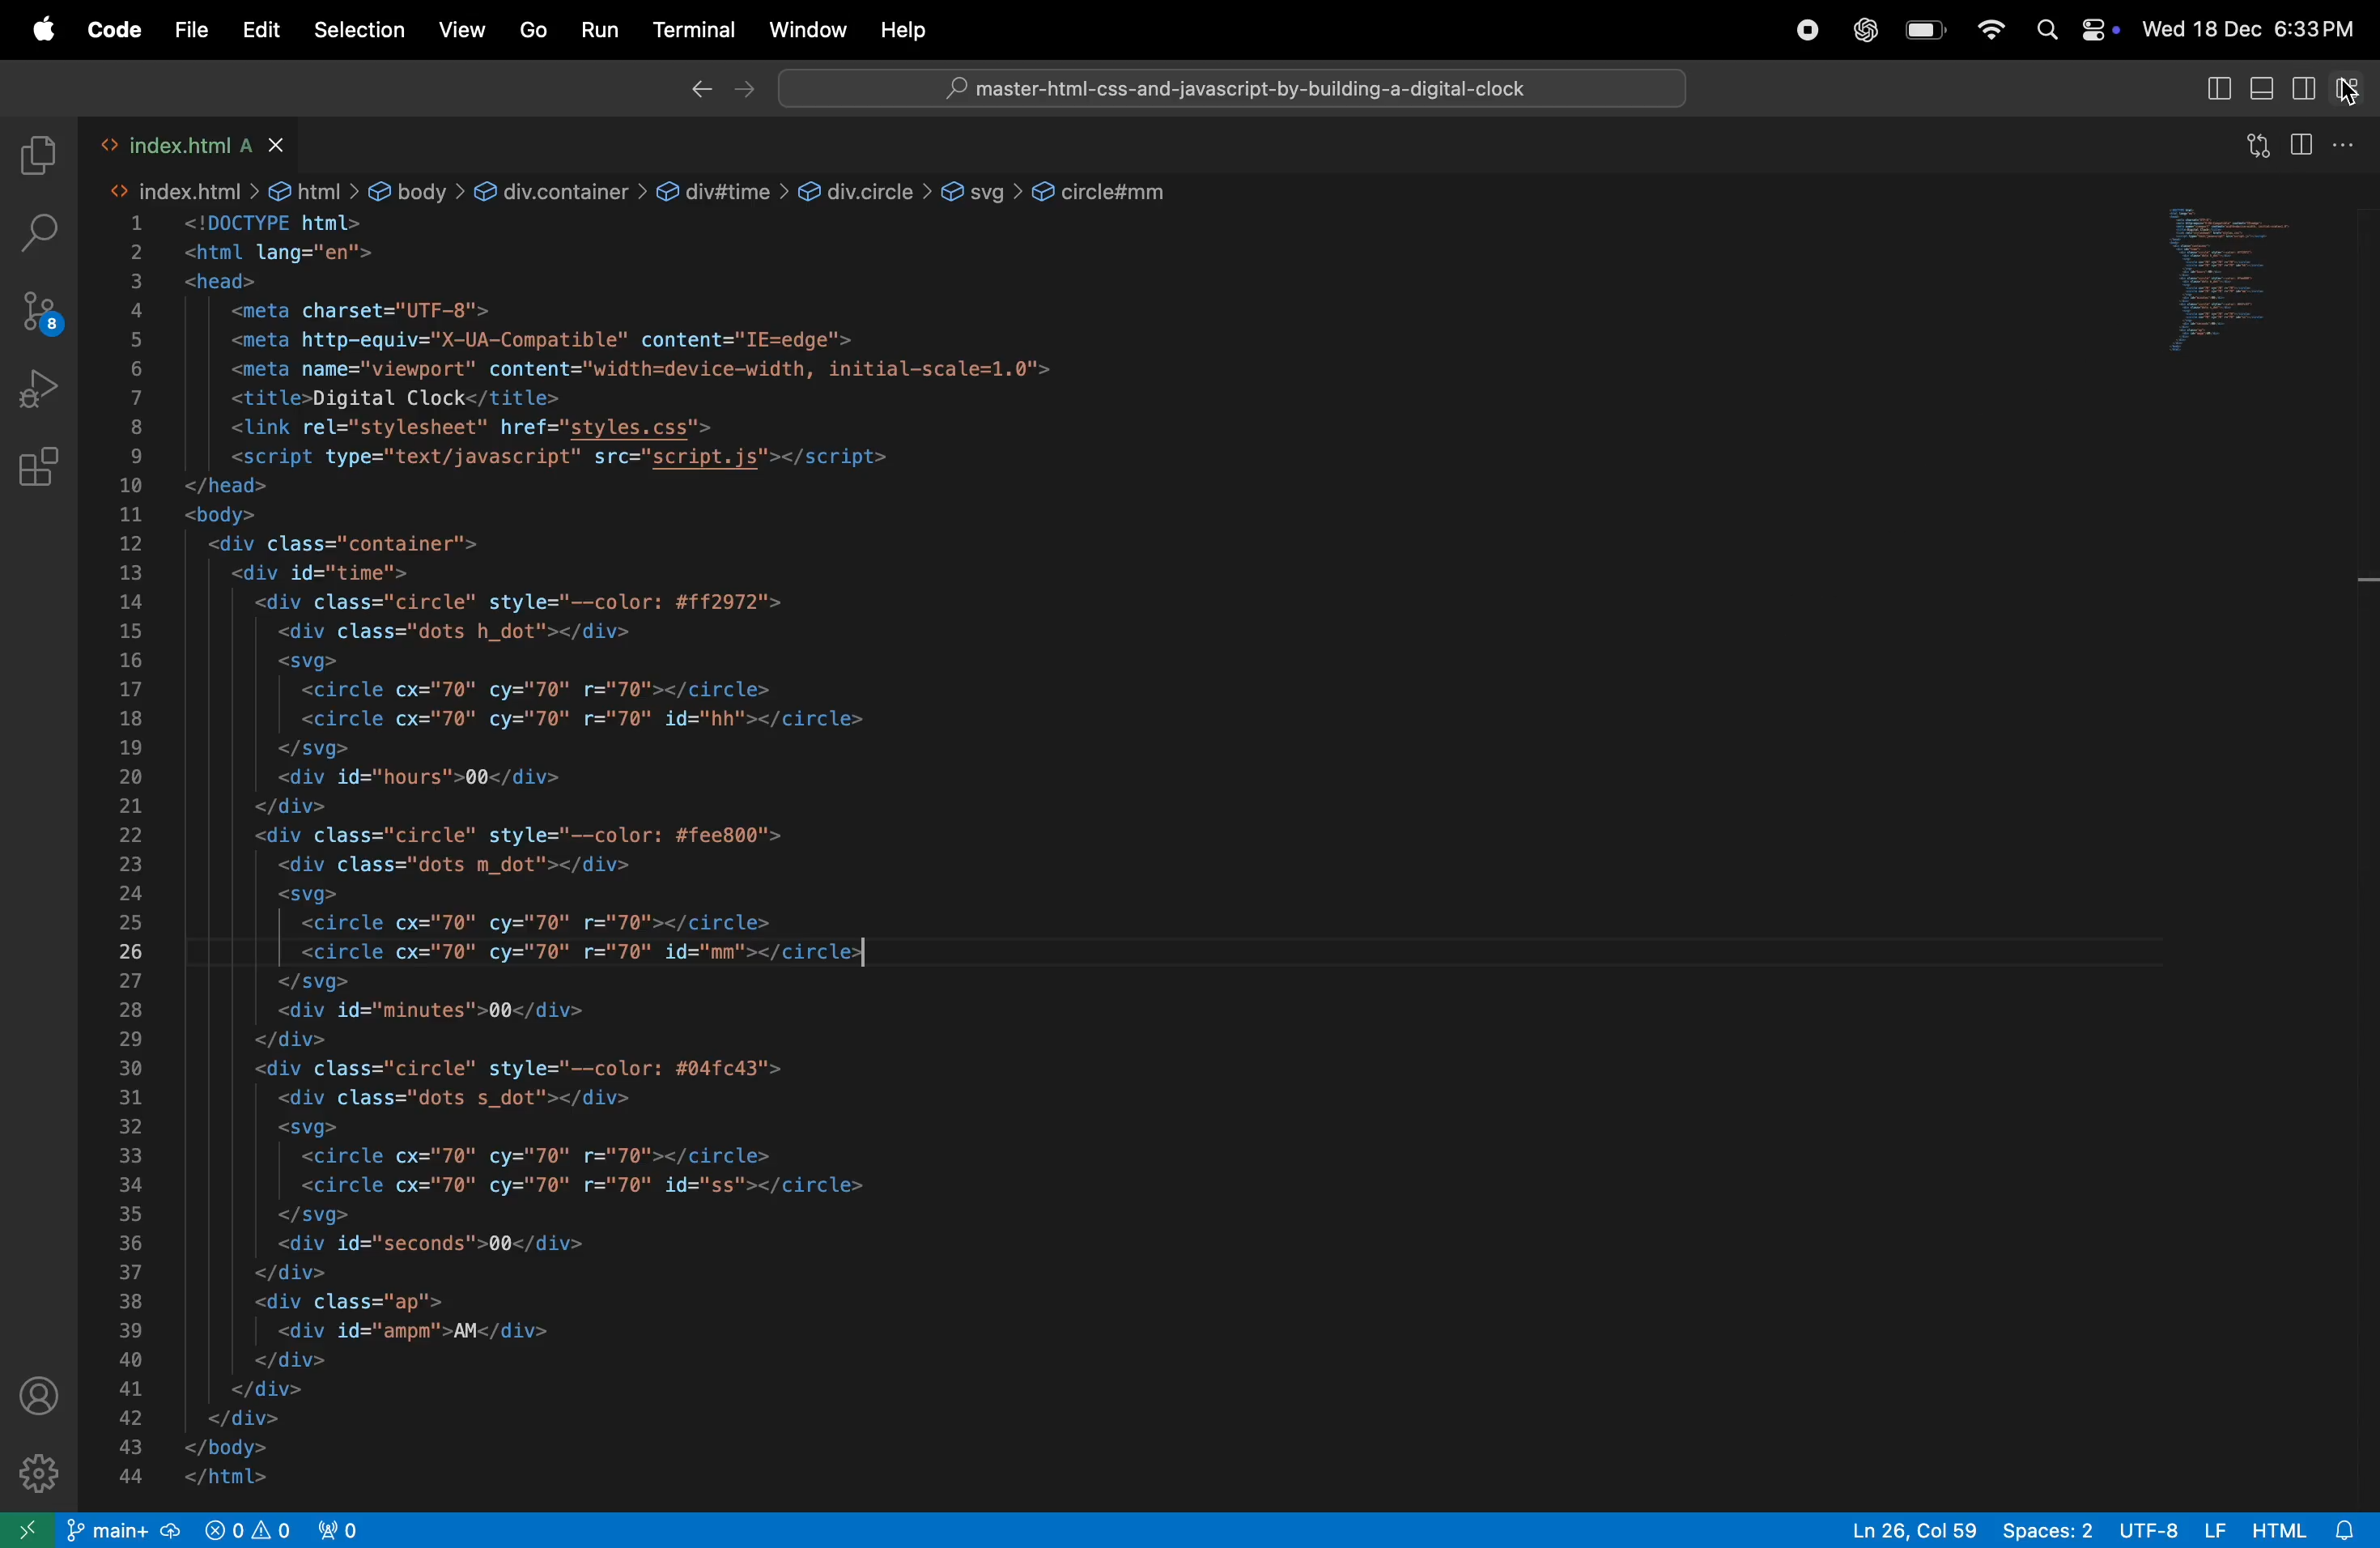  I want to click on git main repo, so click(125, 1530).